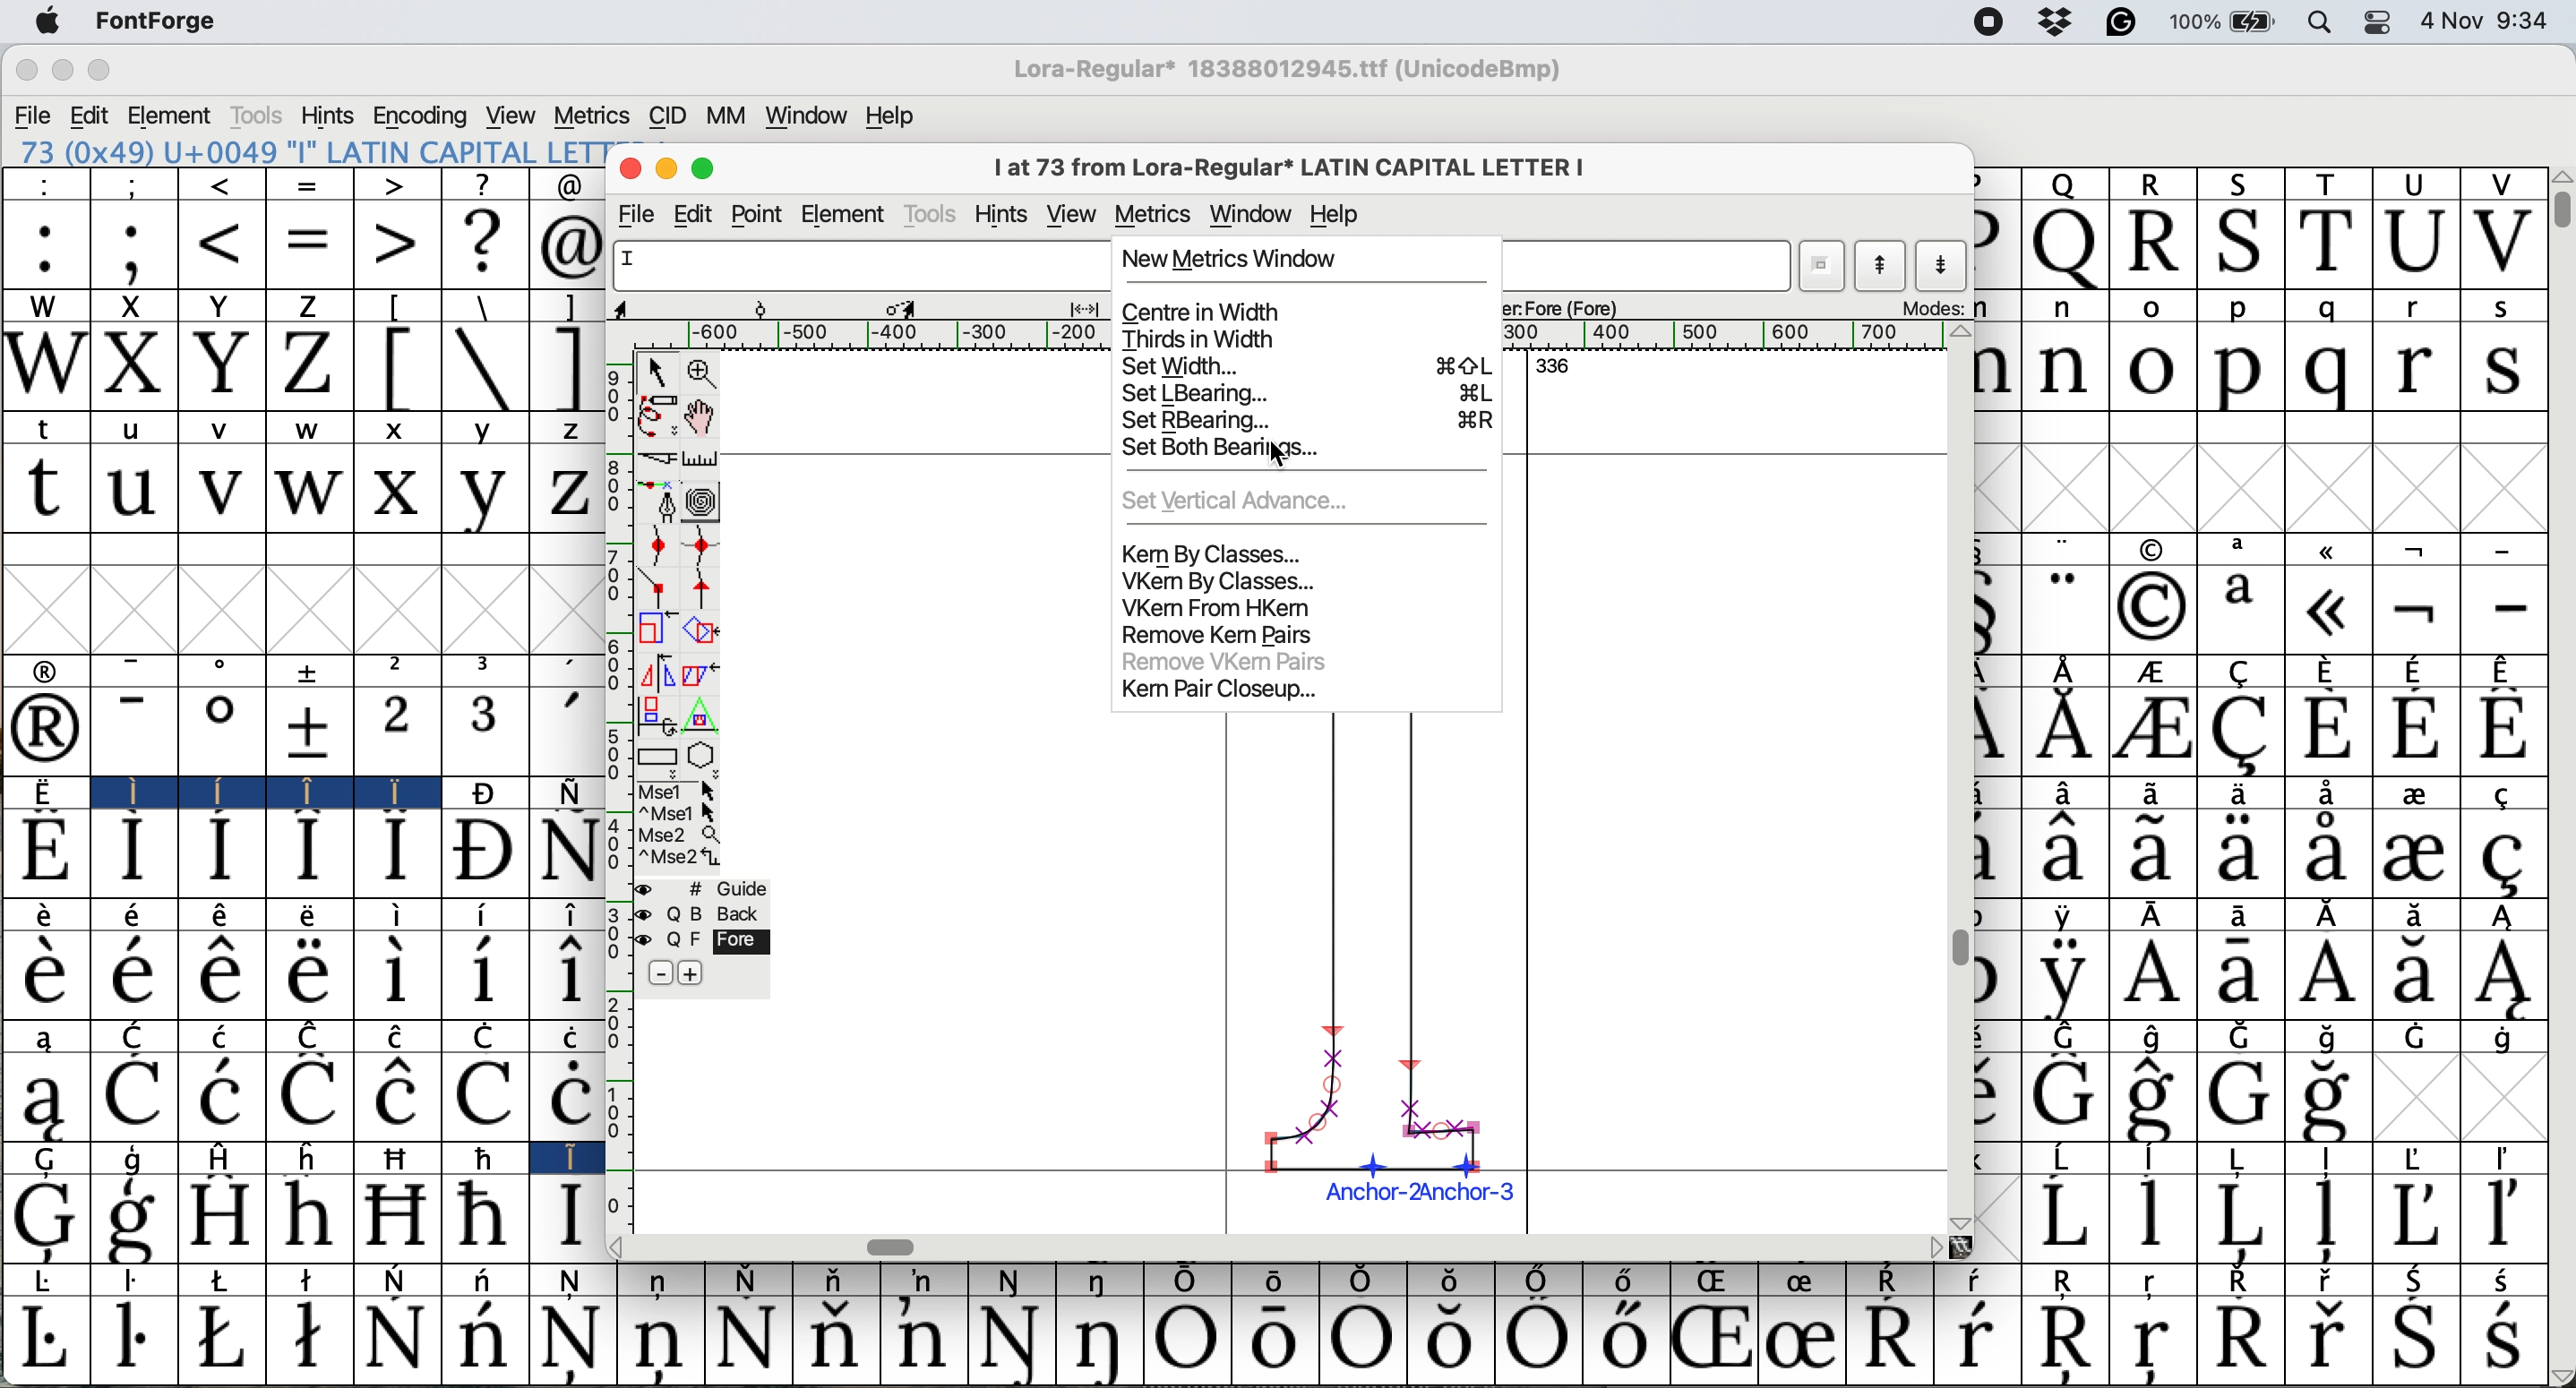 The width and height of the screenshot is (2576, 1388). Describe the element at coordinates (2068, 1155) in the screenshot. I see `Symbol` at that location.